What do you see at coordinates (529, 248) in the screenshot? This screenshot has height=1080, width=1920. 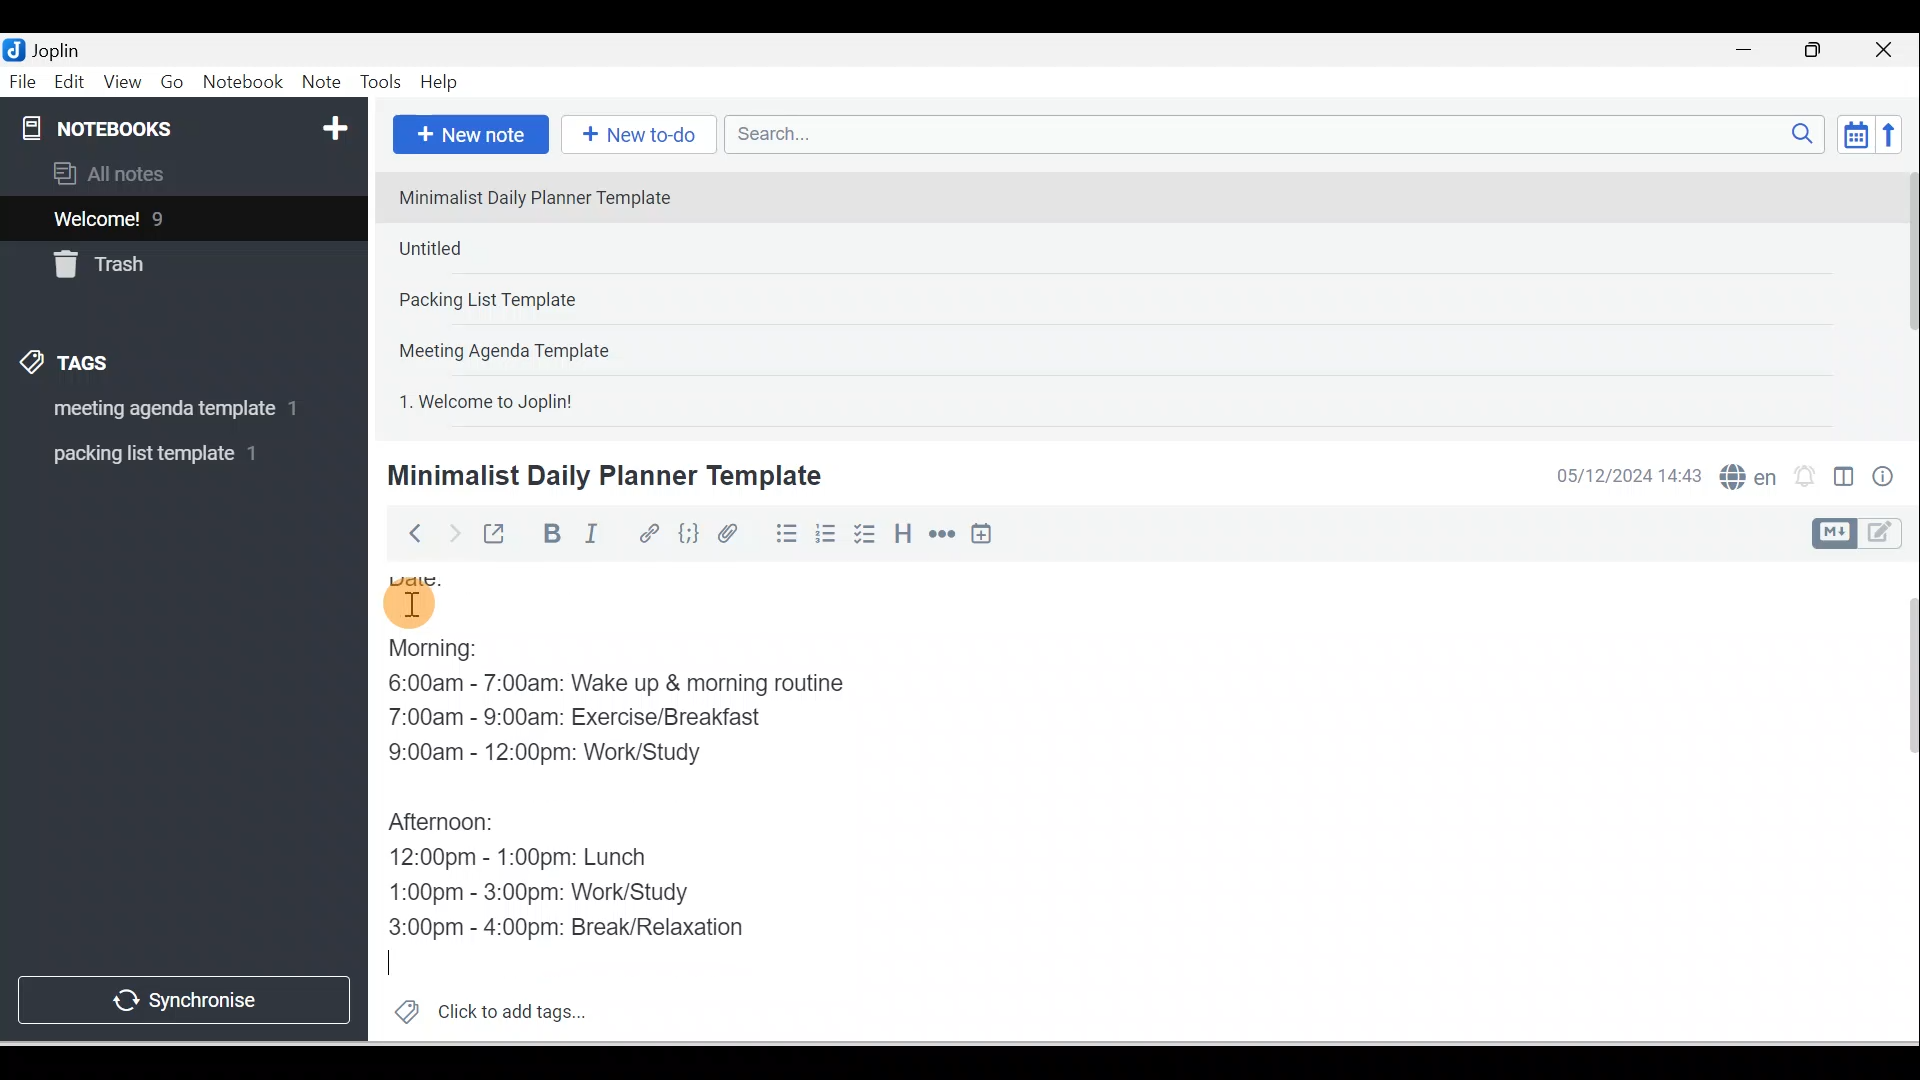 I see `Note 2` at bounding box center [529, 248].